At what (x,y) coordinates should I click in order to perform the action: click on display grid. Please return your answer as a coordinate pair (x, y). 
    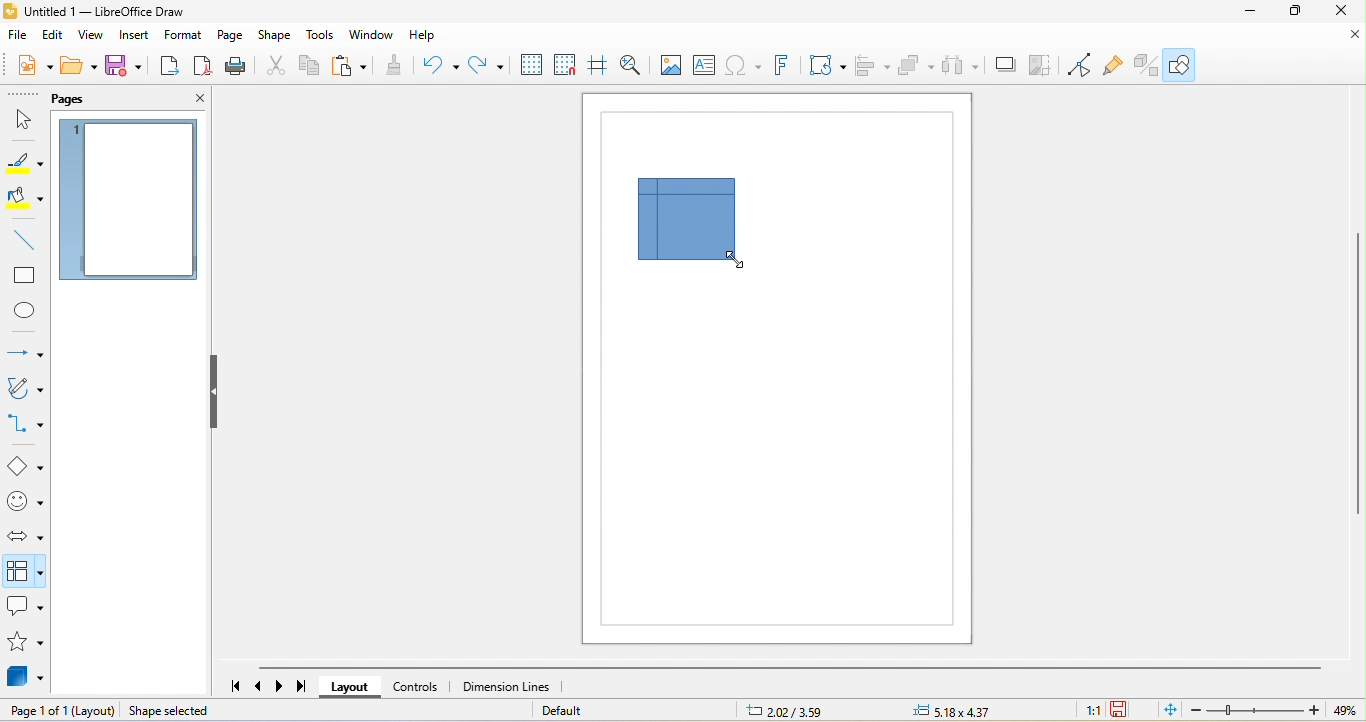
    Looking at the image, I should click on (533, 66).